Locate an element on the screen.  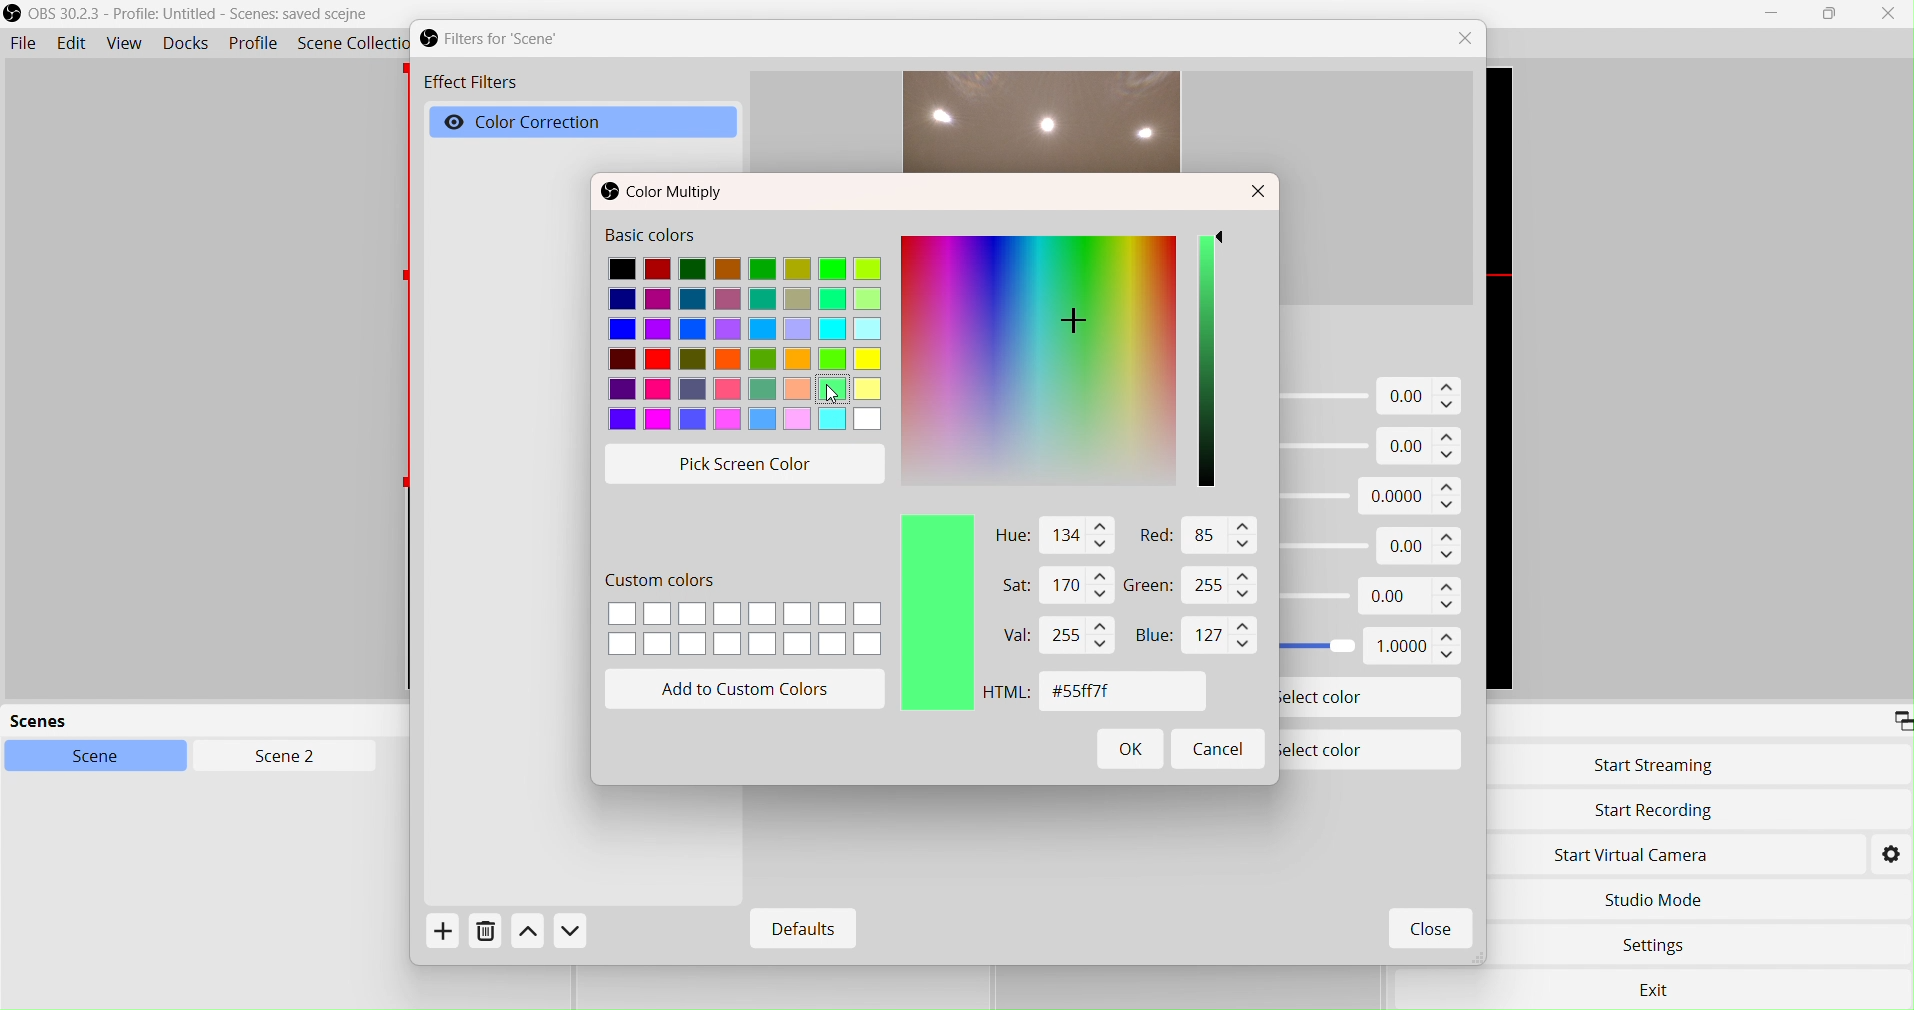
Settings is located at coordinates (1658, 948).